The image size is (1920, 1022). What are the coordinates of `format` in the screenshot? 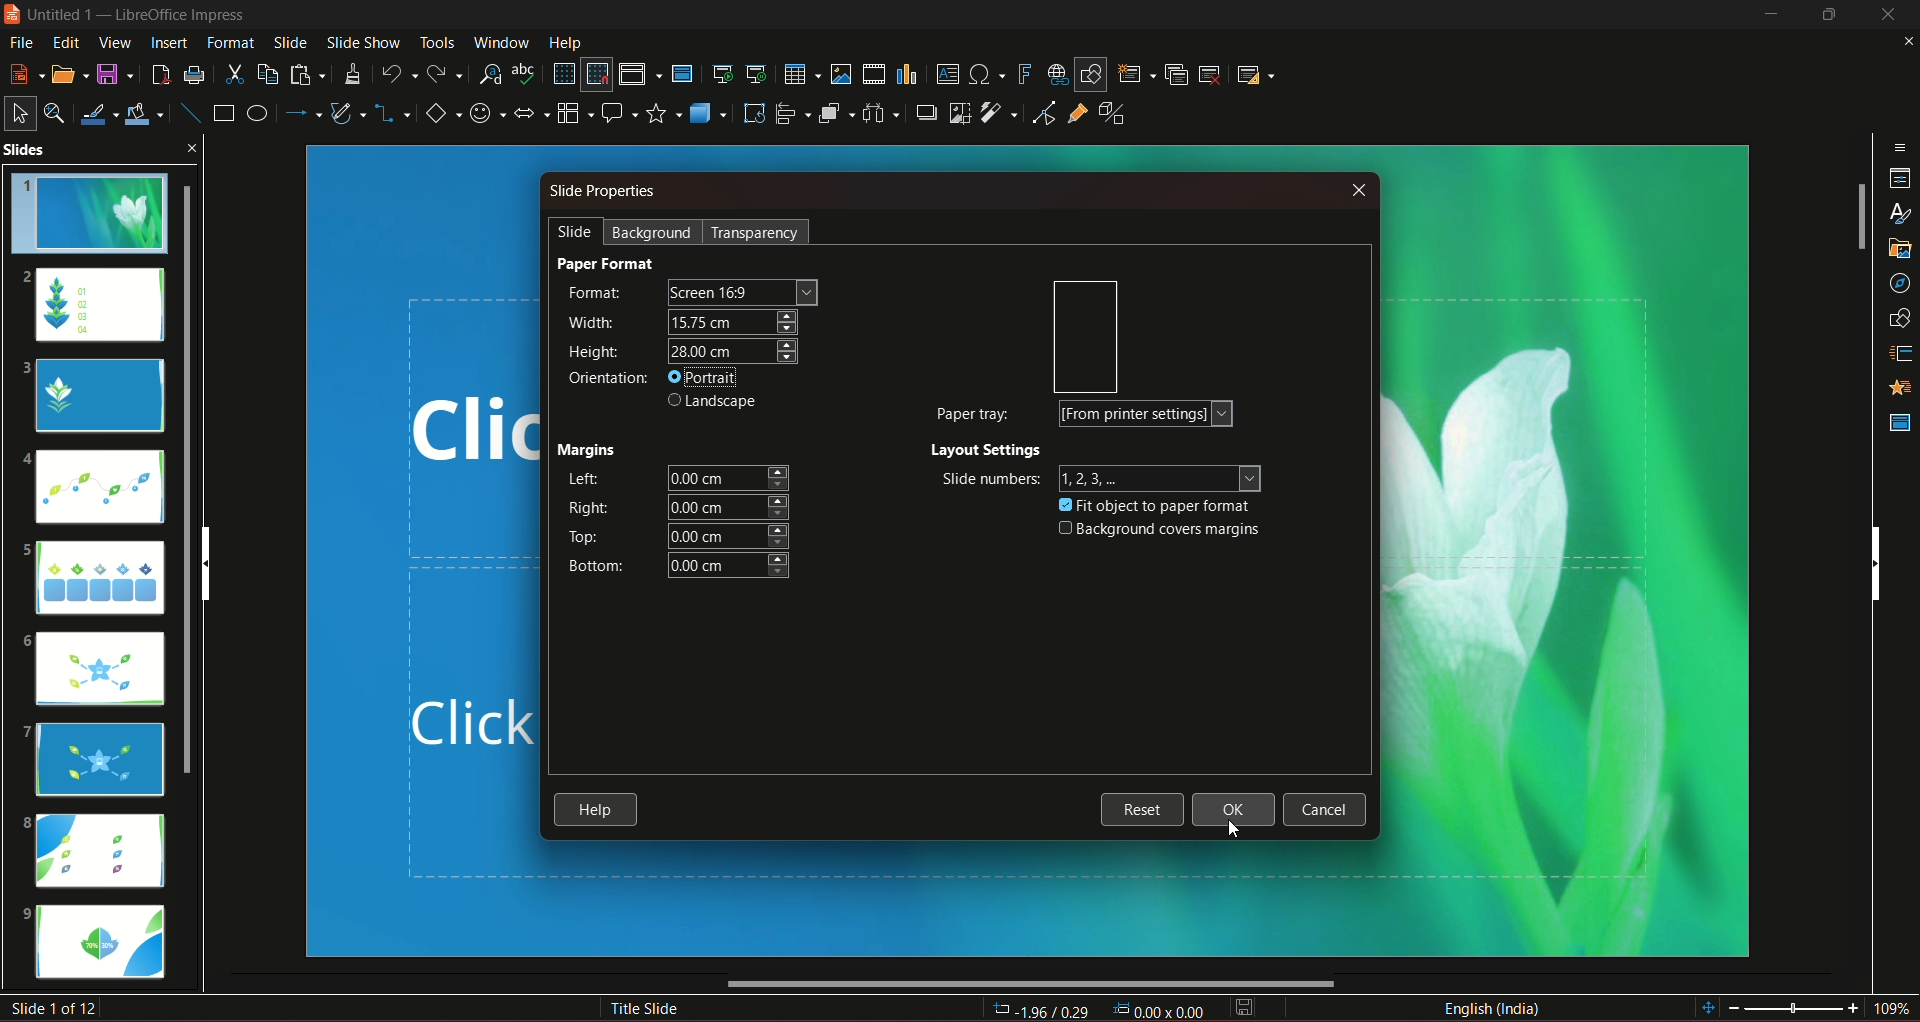 It's located at (596, 294).